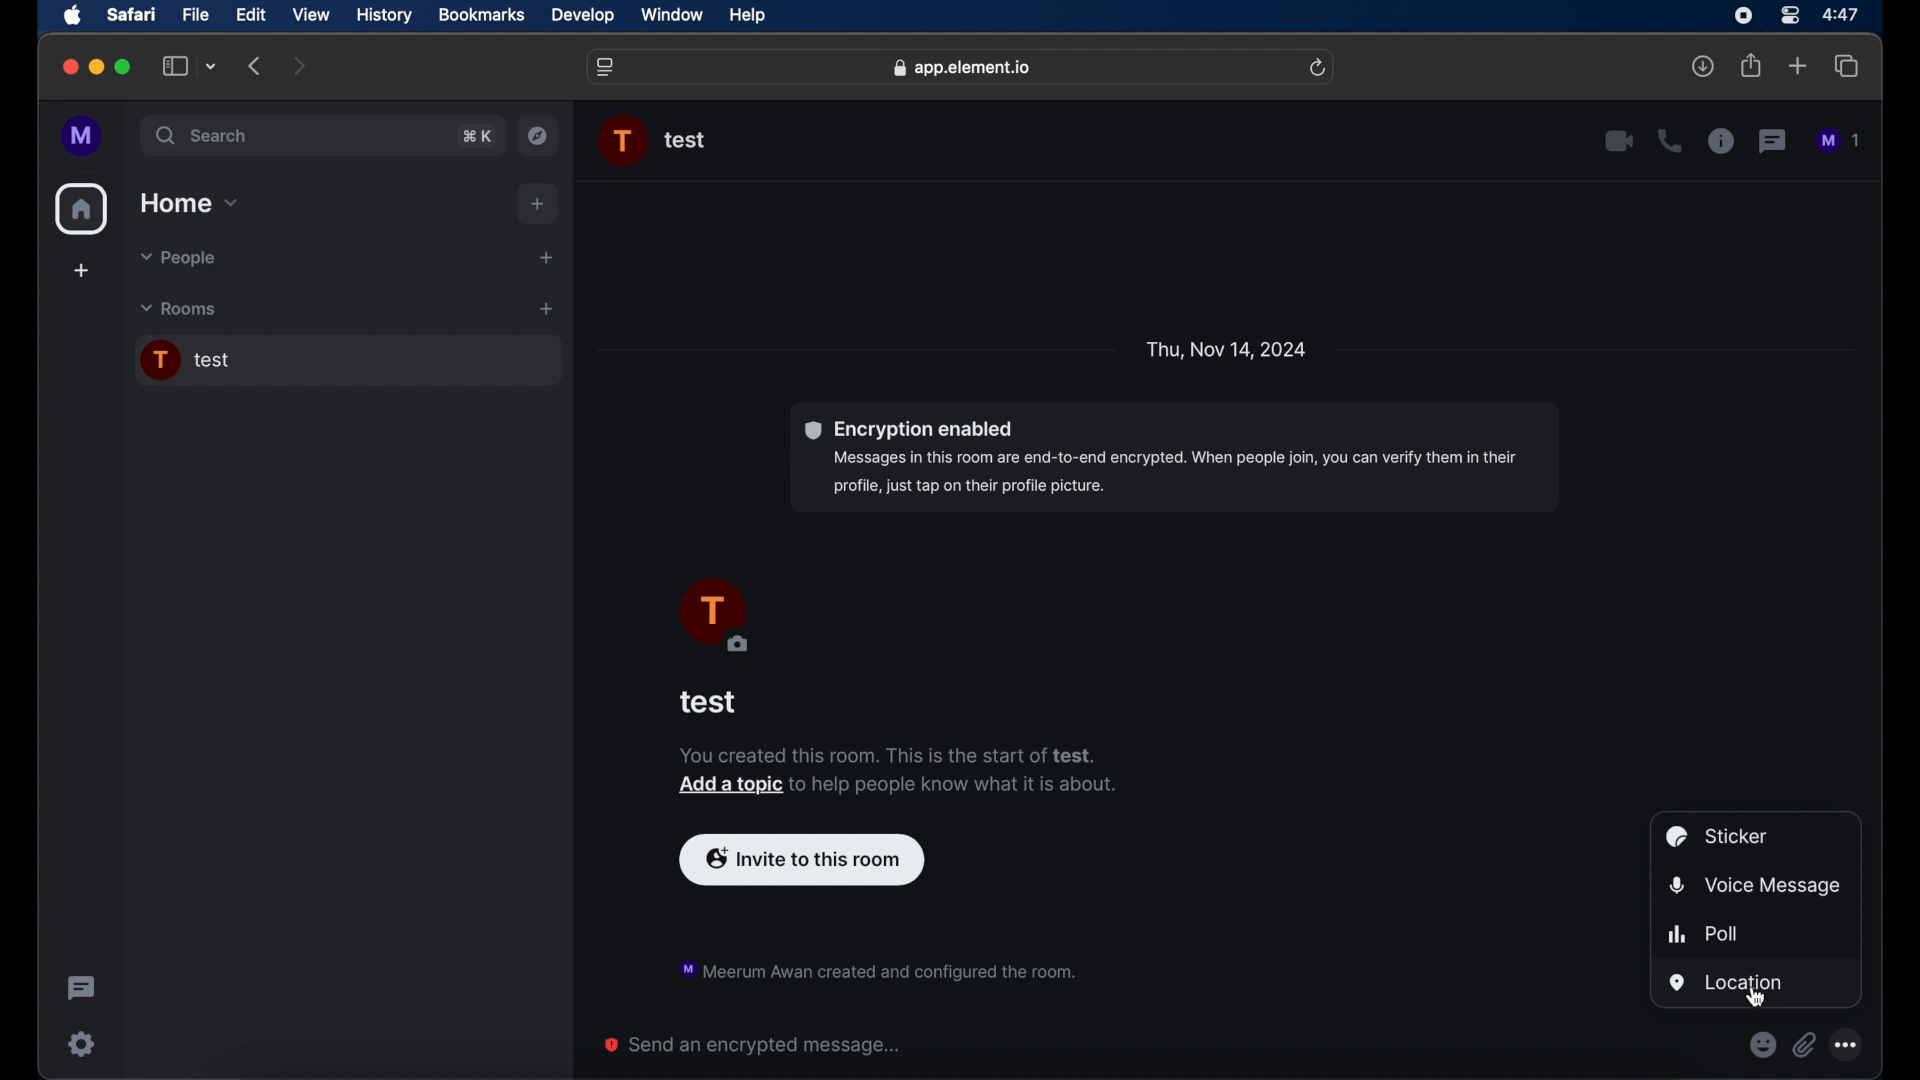  Describe the element at coordinates (68, 67) in the screenshot. I see `close` at that location.